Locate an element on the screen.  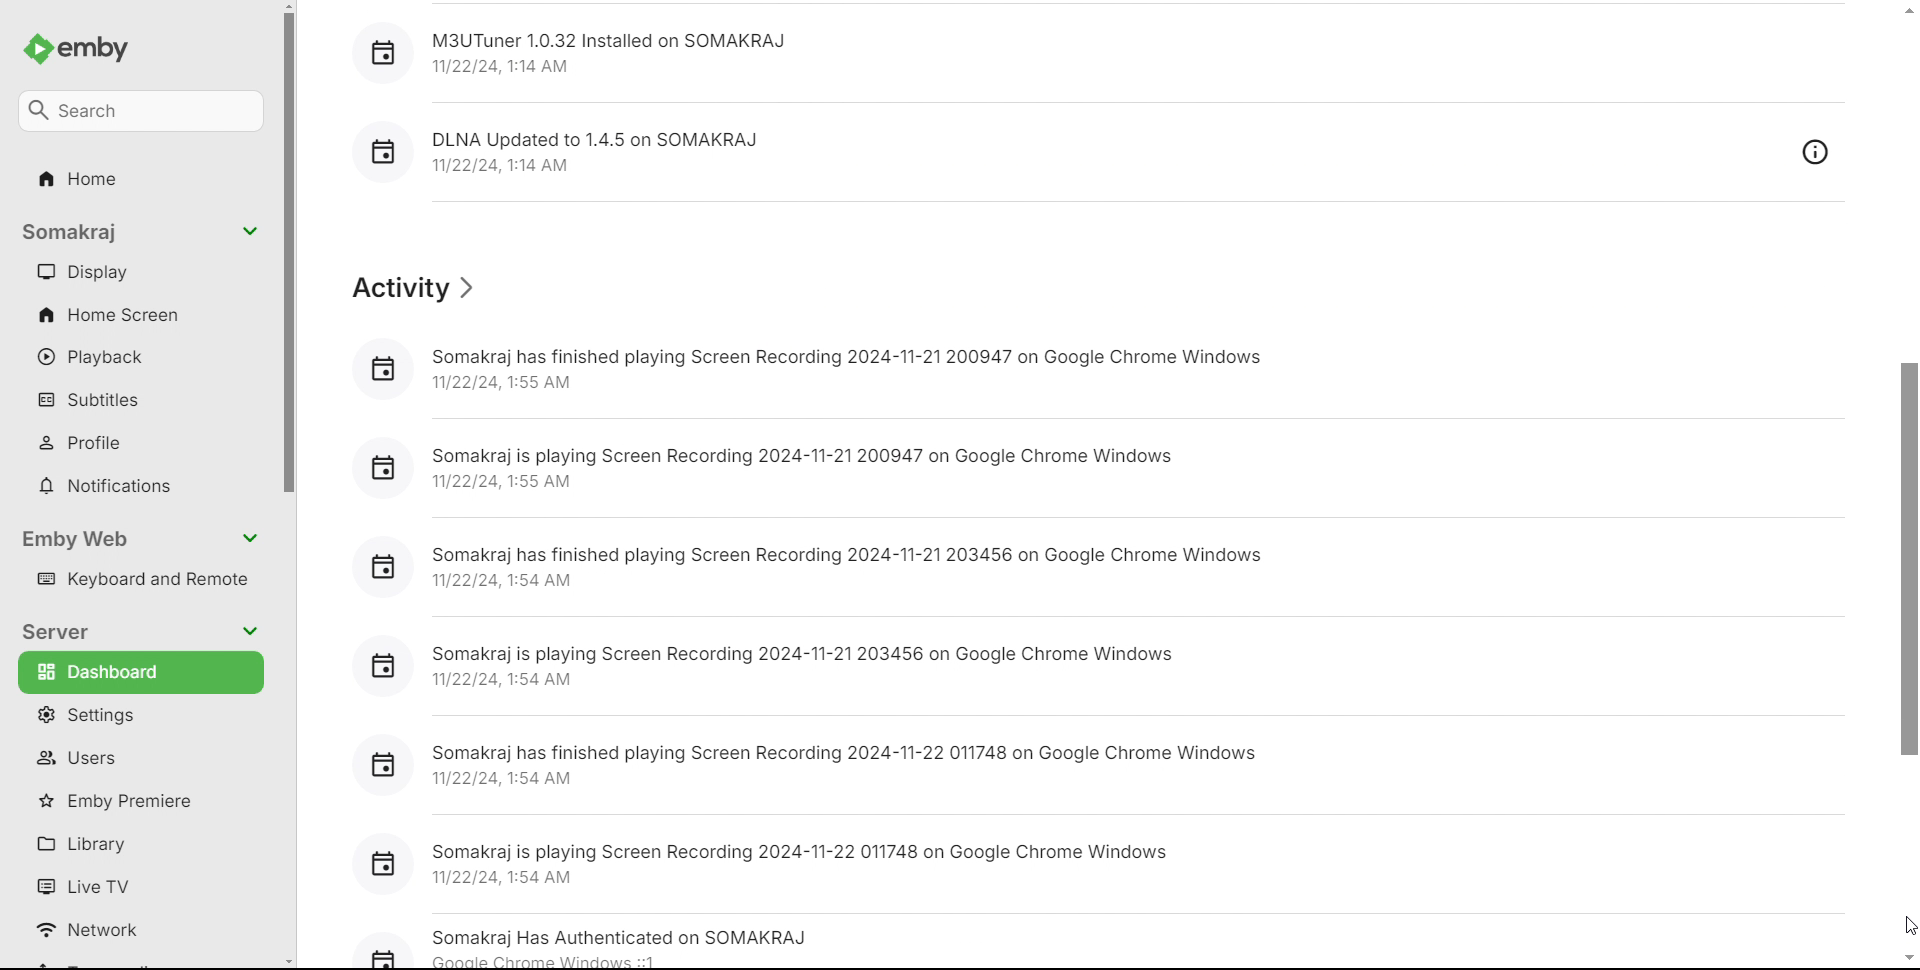
profile is located at coordinates (140, 439).